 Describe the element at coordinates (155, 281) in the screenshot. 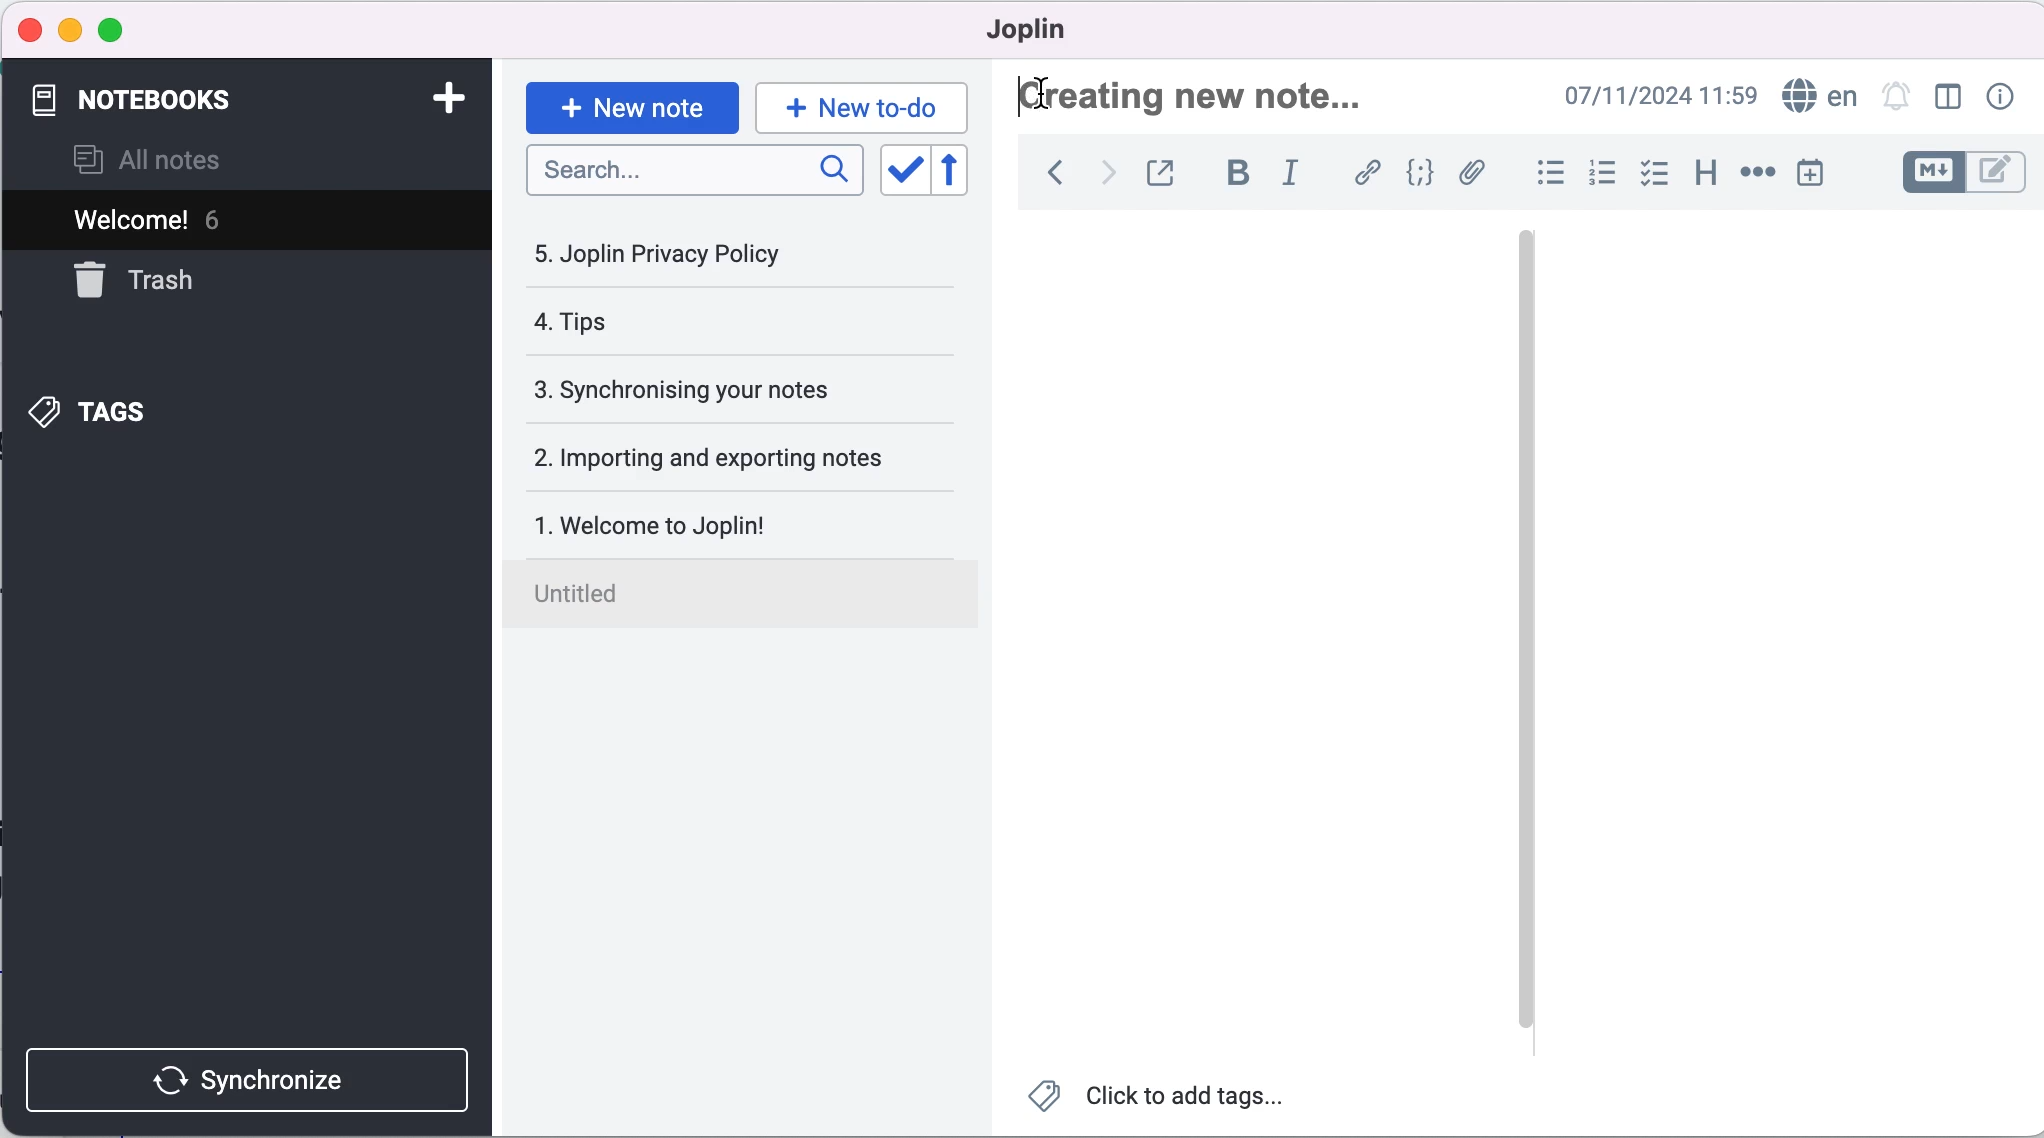

I see `trash` at that location.